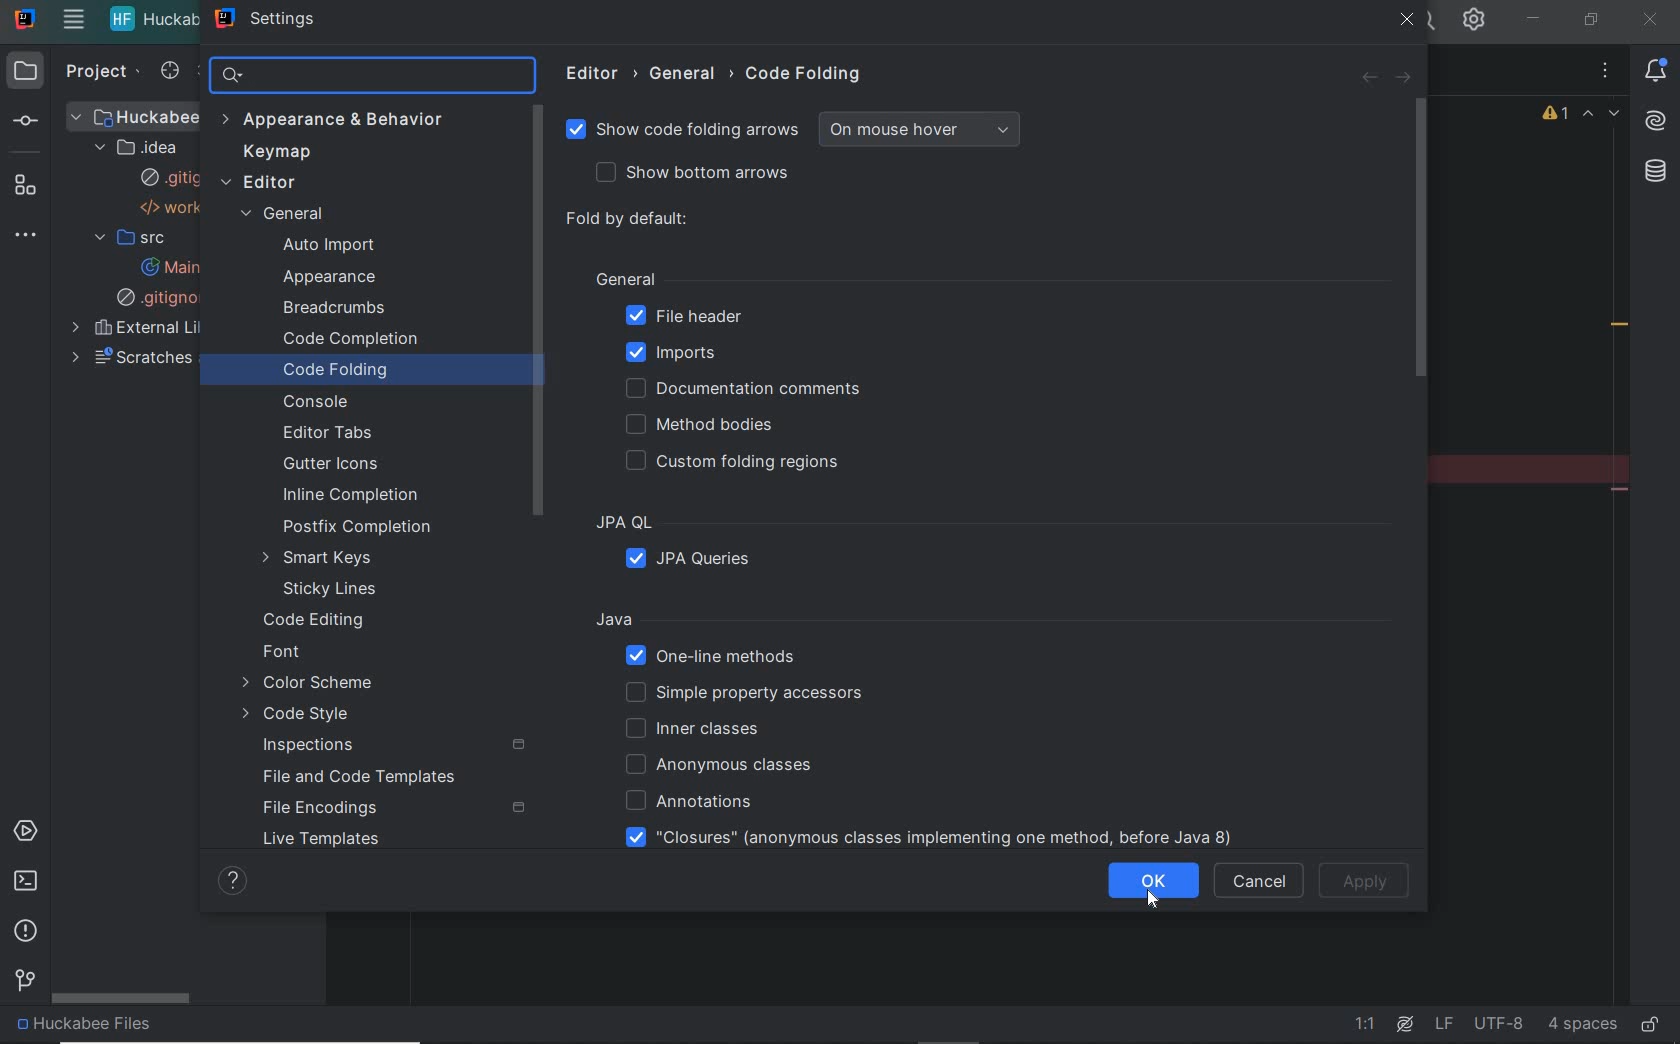 The height and width of the screenshot is (1044, 1680). What do you see at coordinates (337, 122) in the screenshot?
I see `appearance and behavior` at bounding box center [337, 122].